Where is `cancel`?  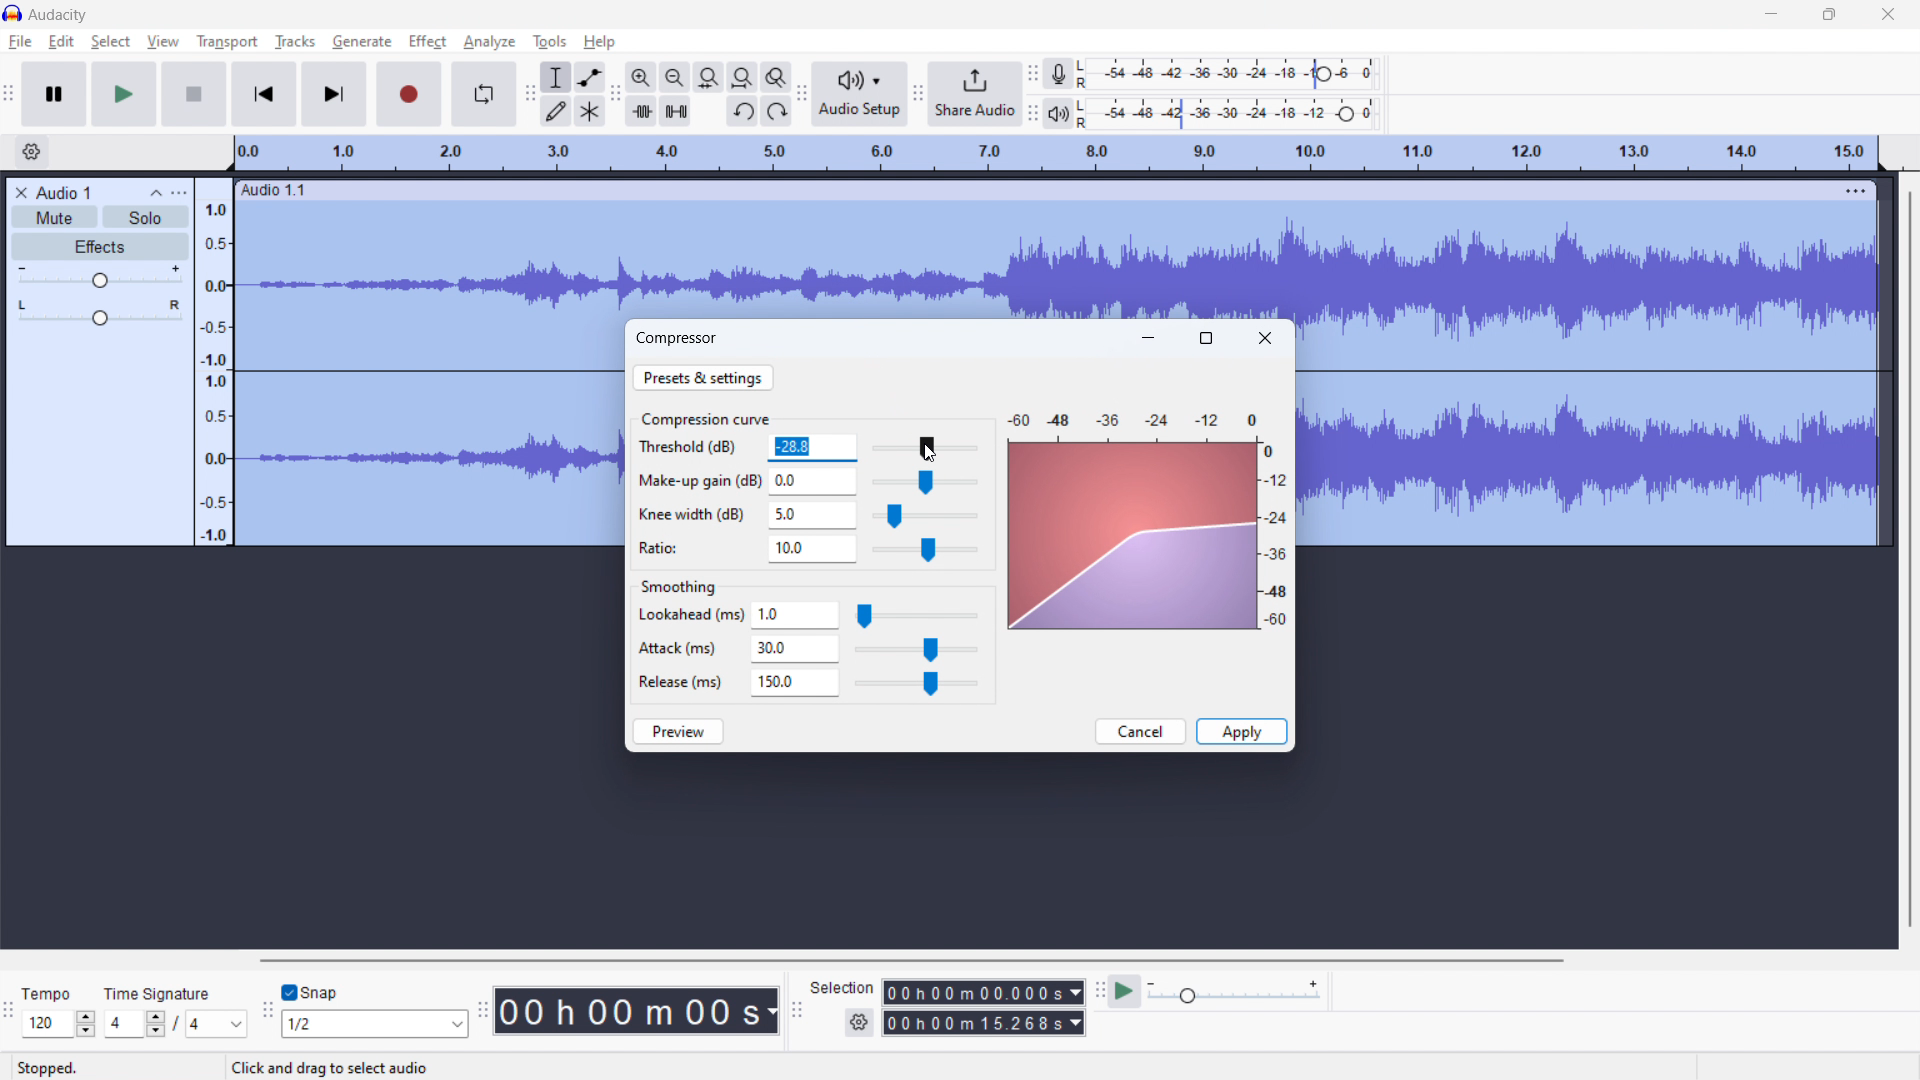
cancel is located at coordinates (1140, 731).